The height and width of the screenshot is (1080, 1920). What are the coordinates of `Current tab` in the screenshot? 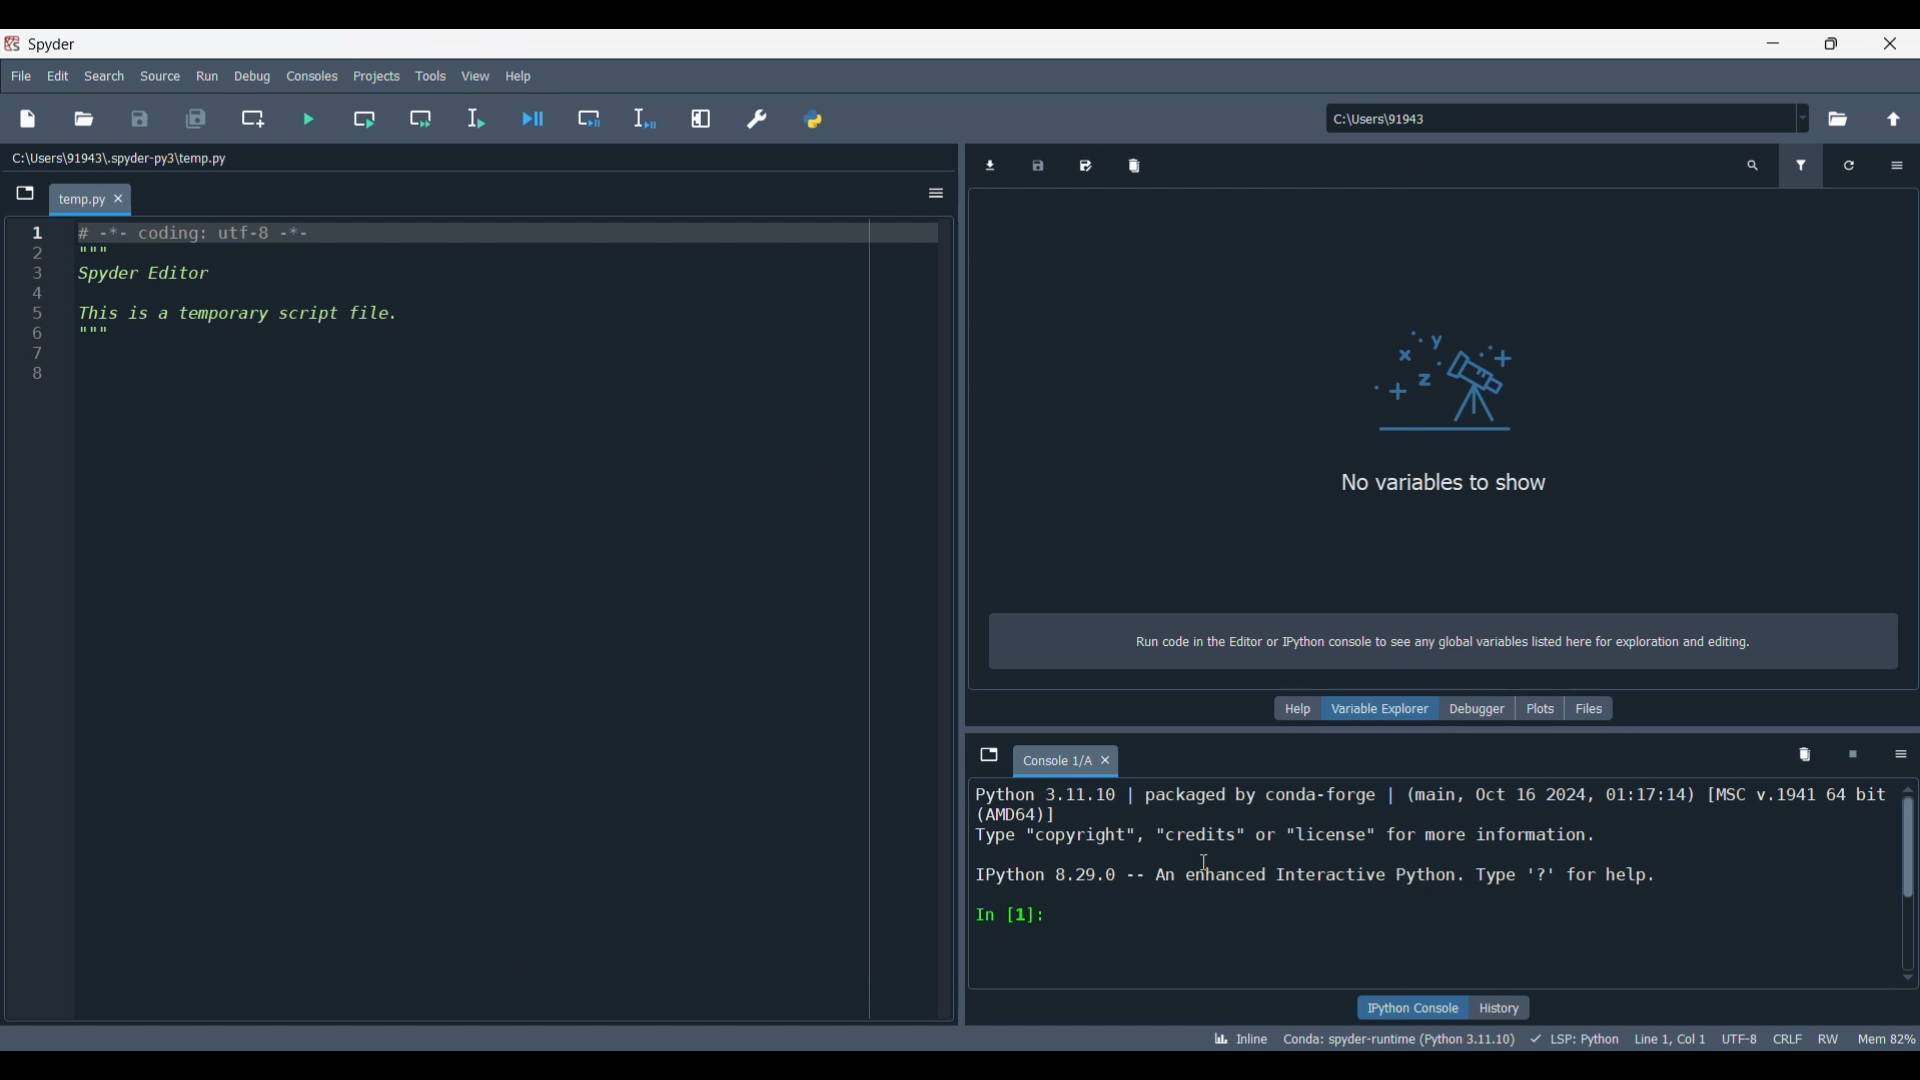 It's located at (1055, 762).